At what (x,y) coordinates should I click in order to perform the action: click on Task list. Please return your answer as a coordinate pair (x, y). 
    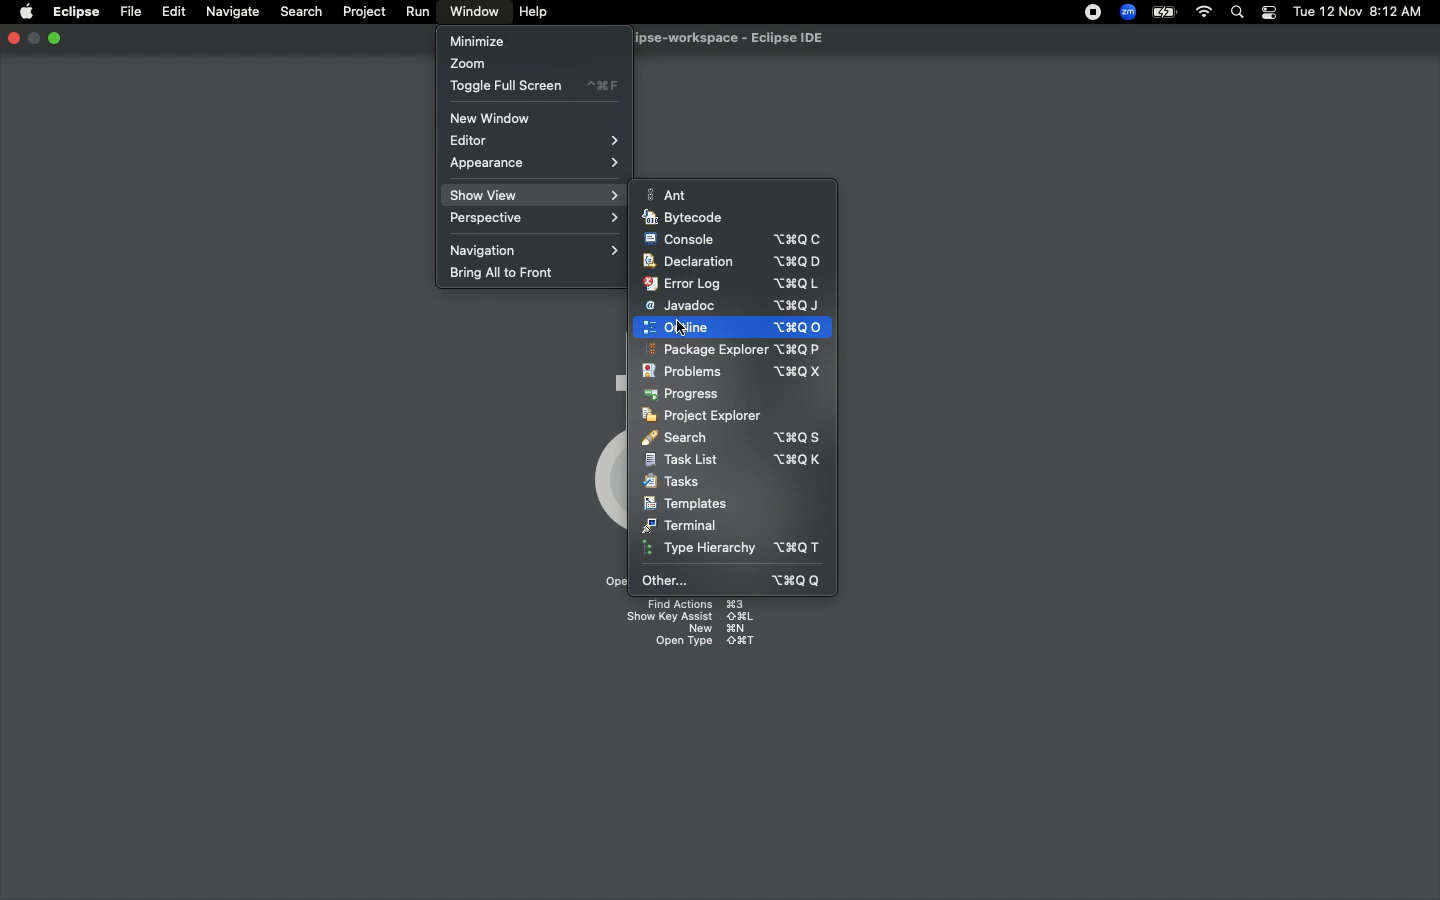
    Looking at the image, I should click on (734, 459).